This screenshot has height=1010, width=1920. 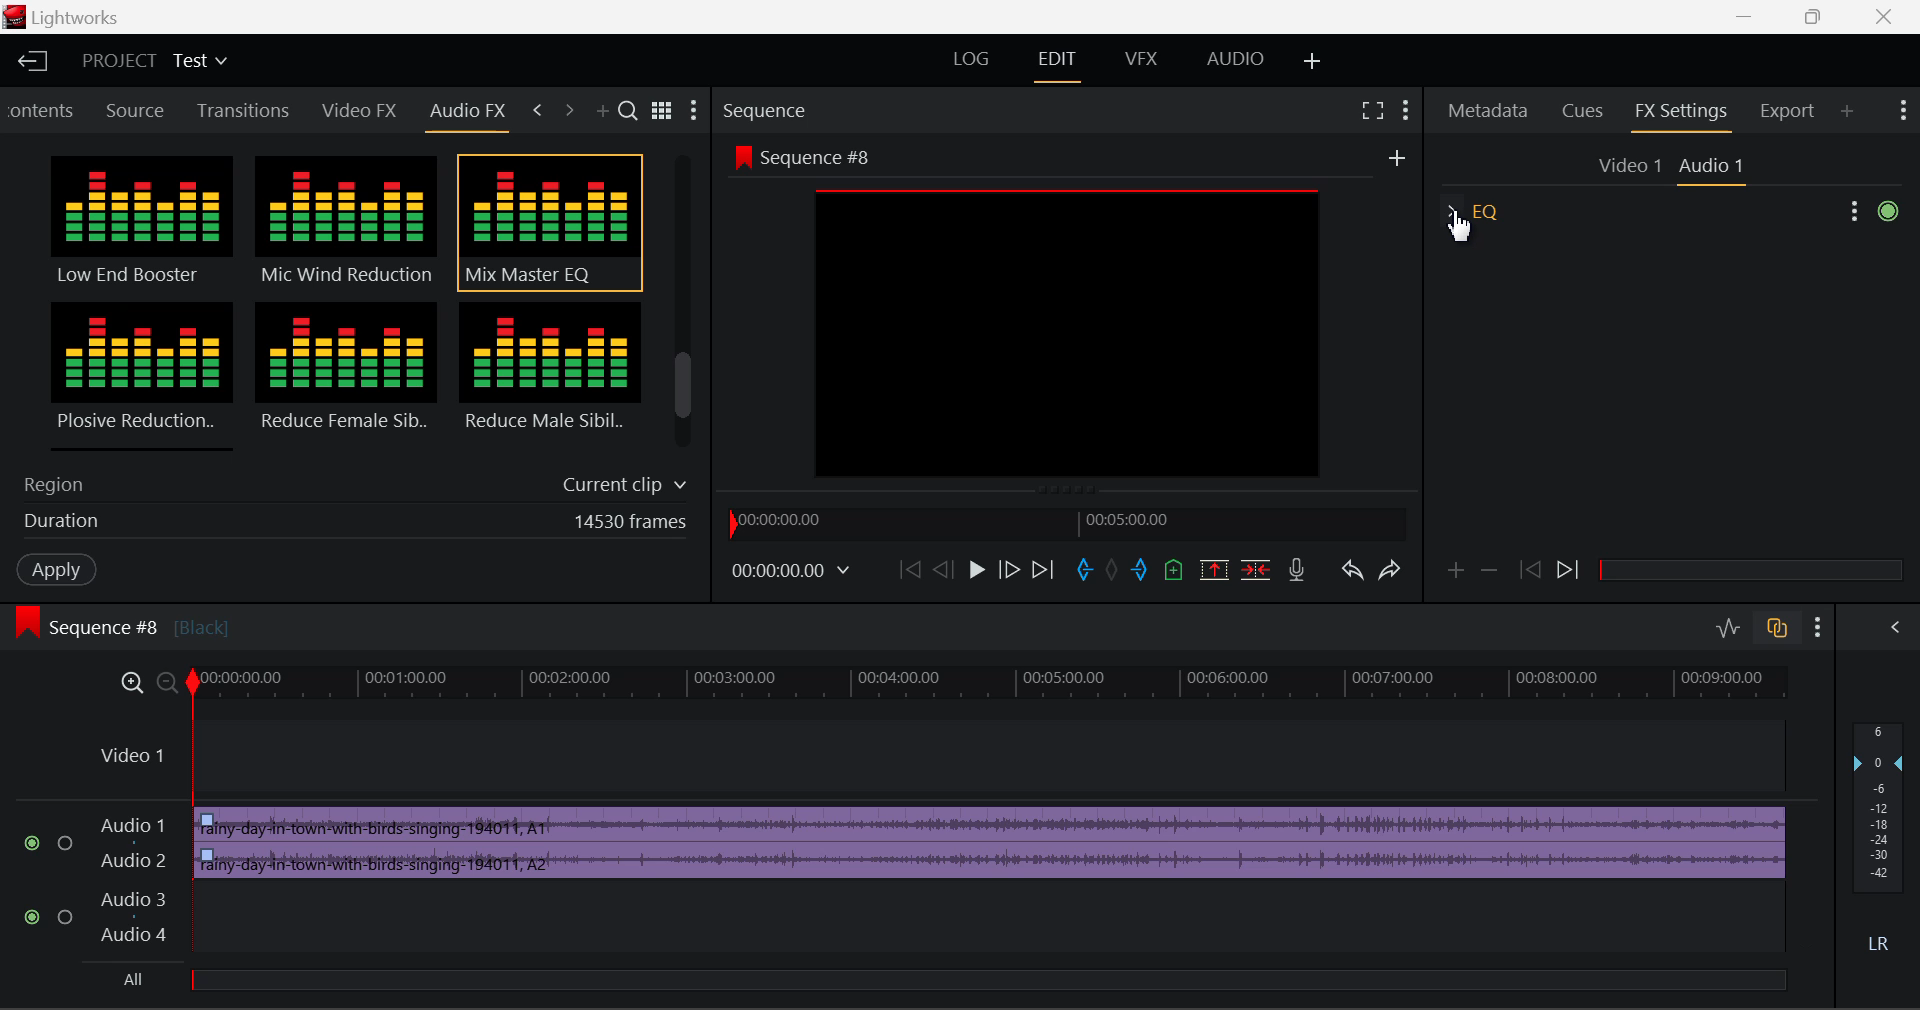 What do you see at coordinates (1876, 212) in the screenshot?
I see `Seetings` at bounding box center [1876, 212].